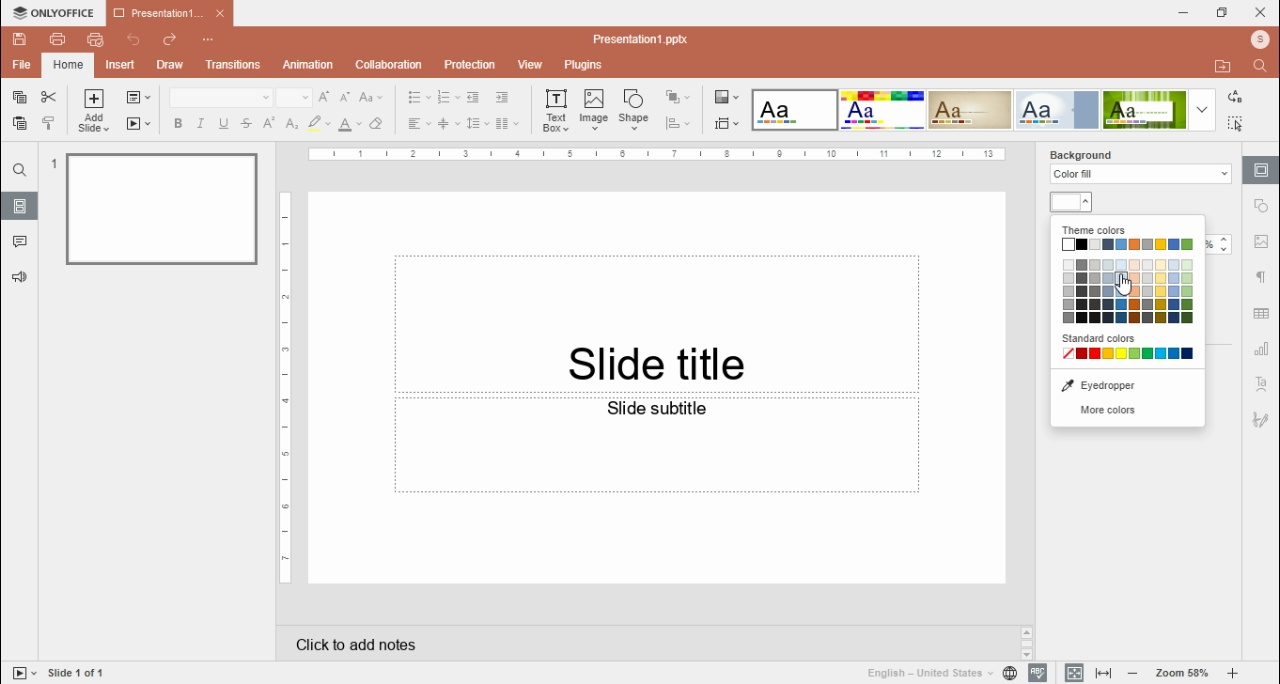 This screenshot has height=684, width=1280. Describe the element at coordinates (1260, 171) in the screenshot. I see `slide settings` at that location.